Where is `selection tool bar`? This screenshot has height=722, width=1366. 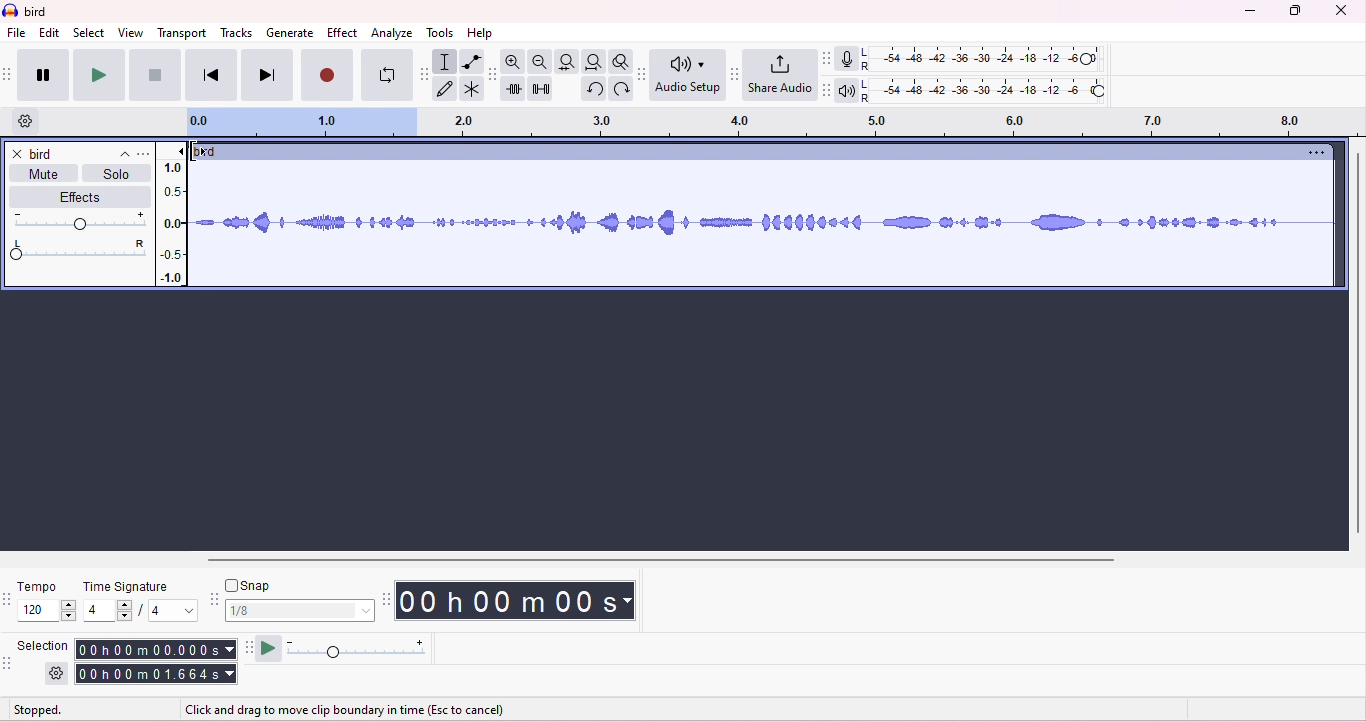
selection tool bar is located at coordinates (10, 665).